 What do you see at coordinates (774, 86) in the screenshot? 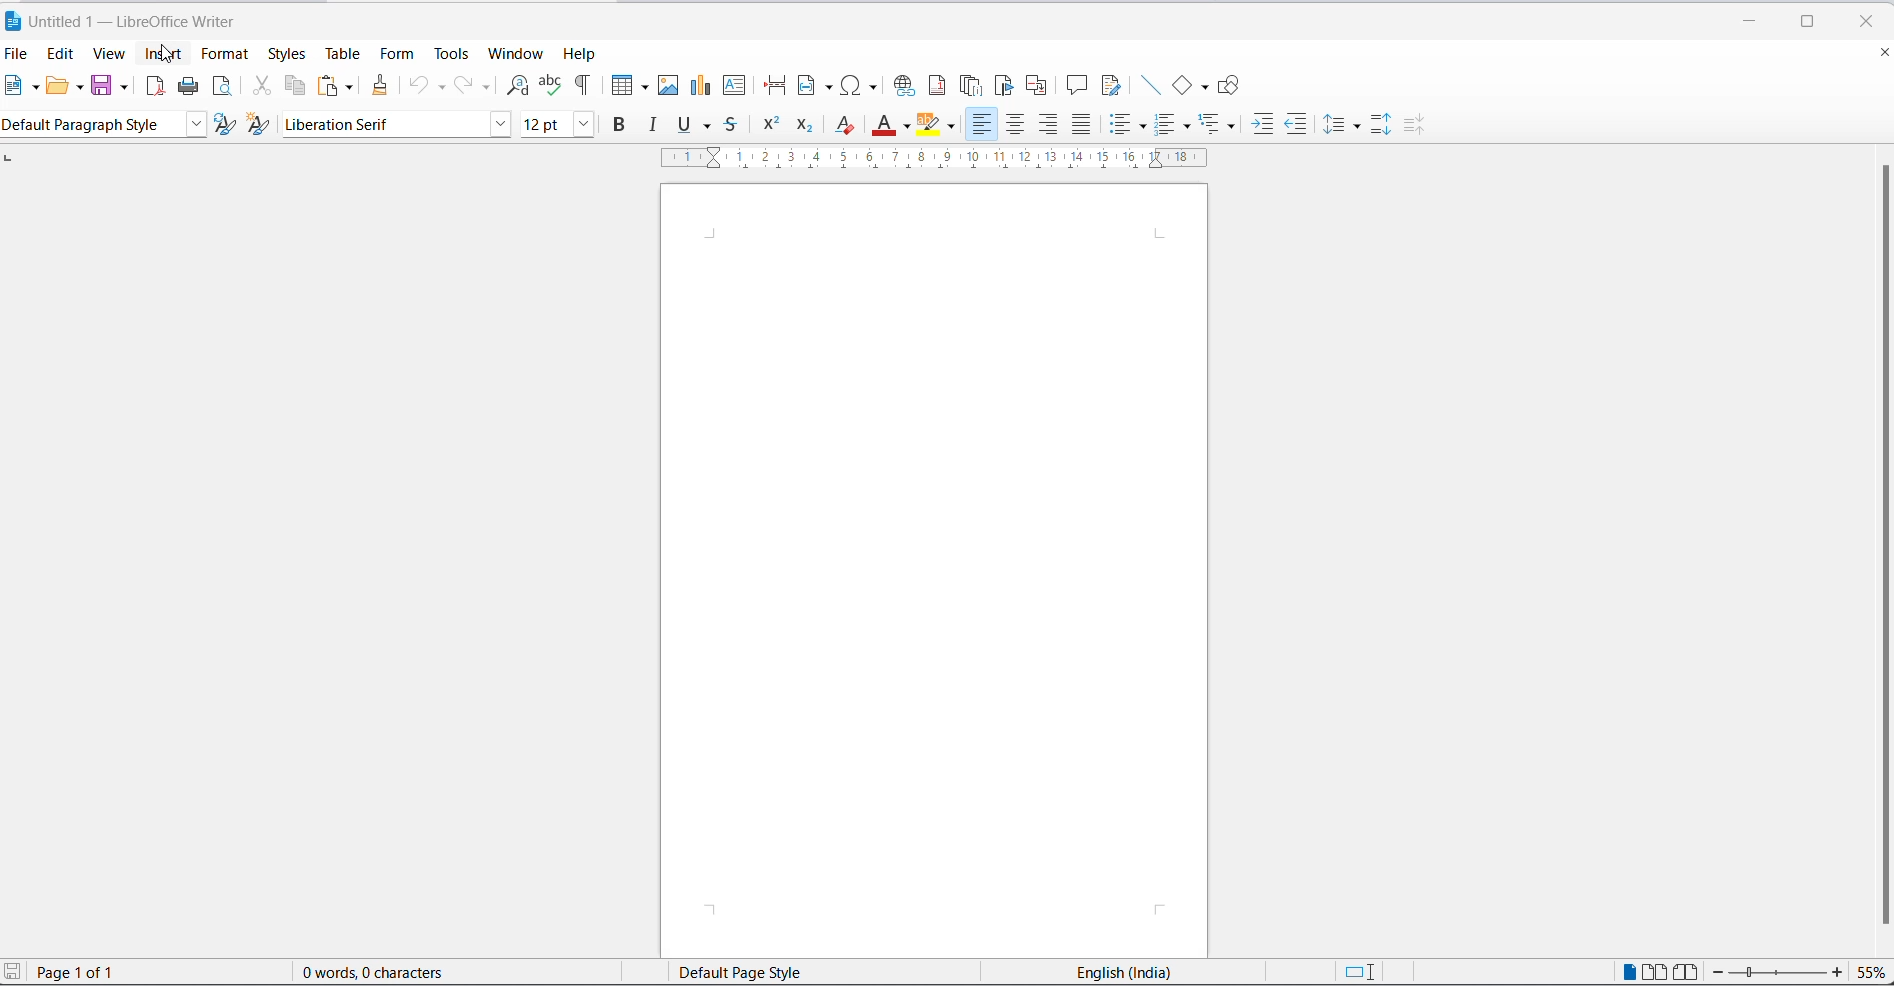
I see `page break` at bounding box center [774, 86].